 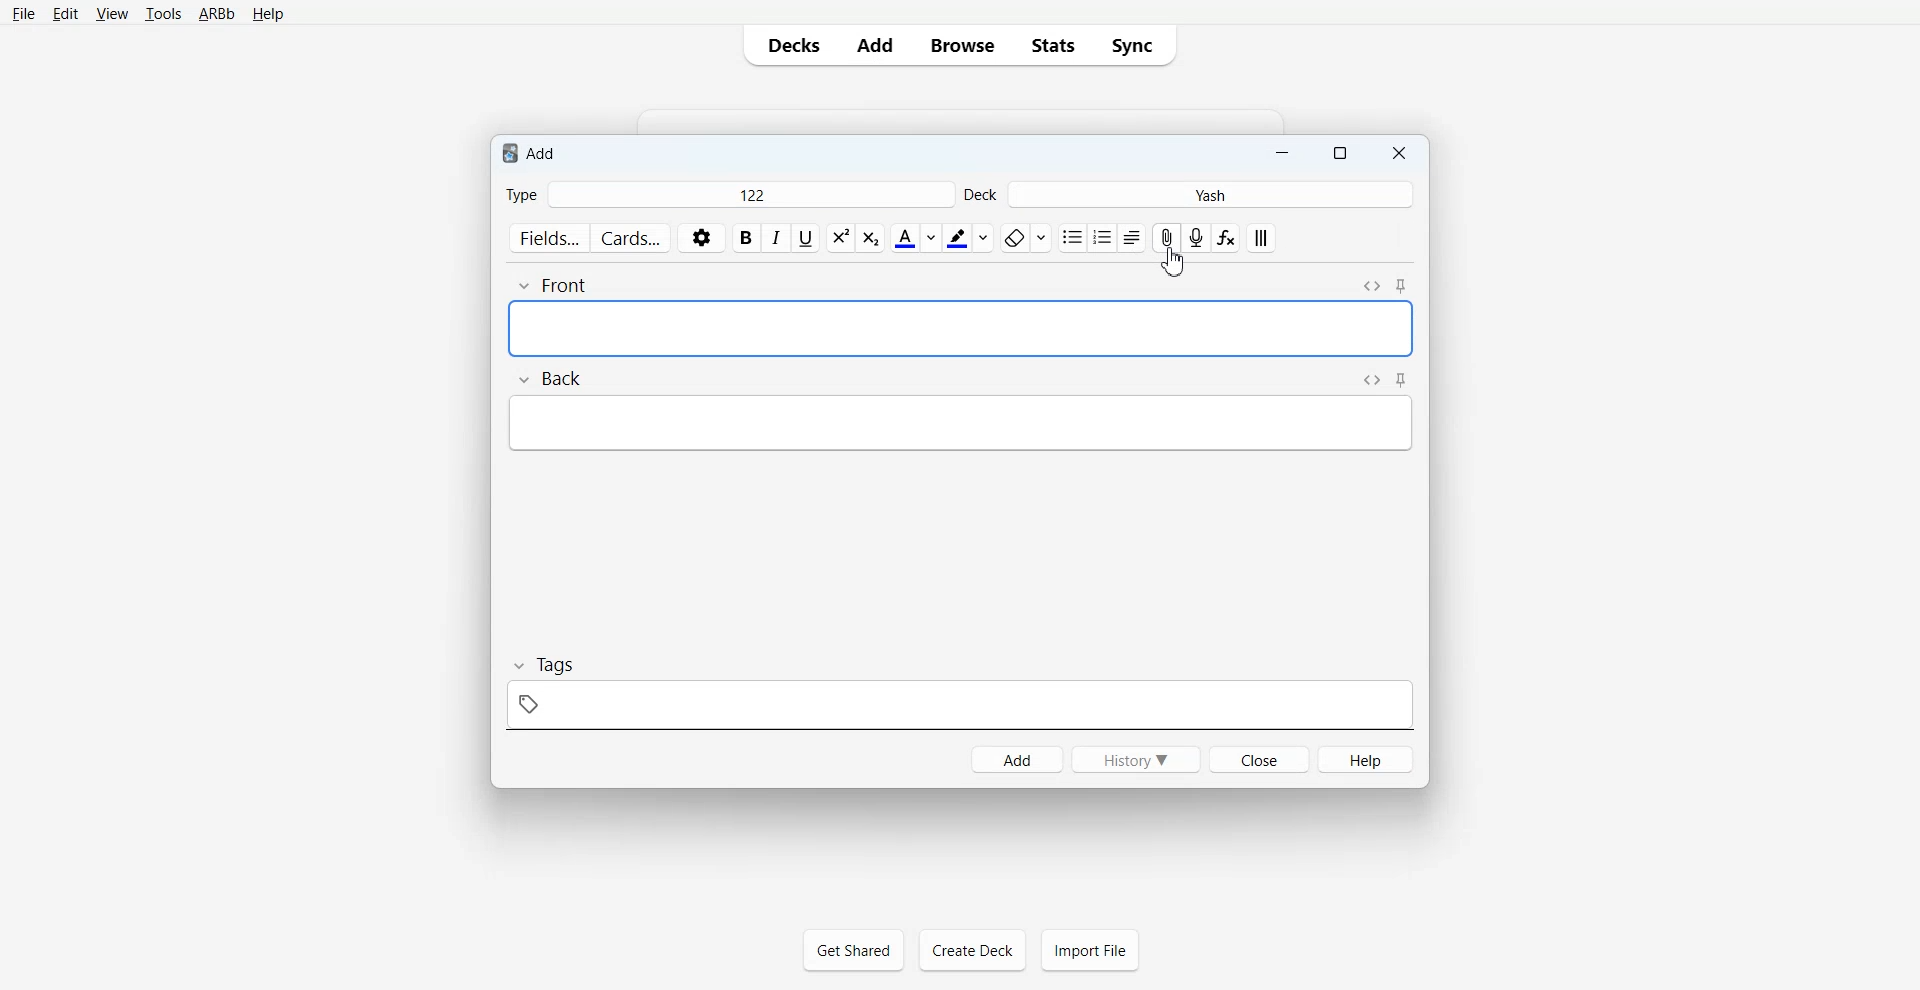 What do you see at coordinates (1135, 758) in the screenshot?
I see `History` at bounding box center [1135, 758].